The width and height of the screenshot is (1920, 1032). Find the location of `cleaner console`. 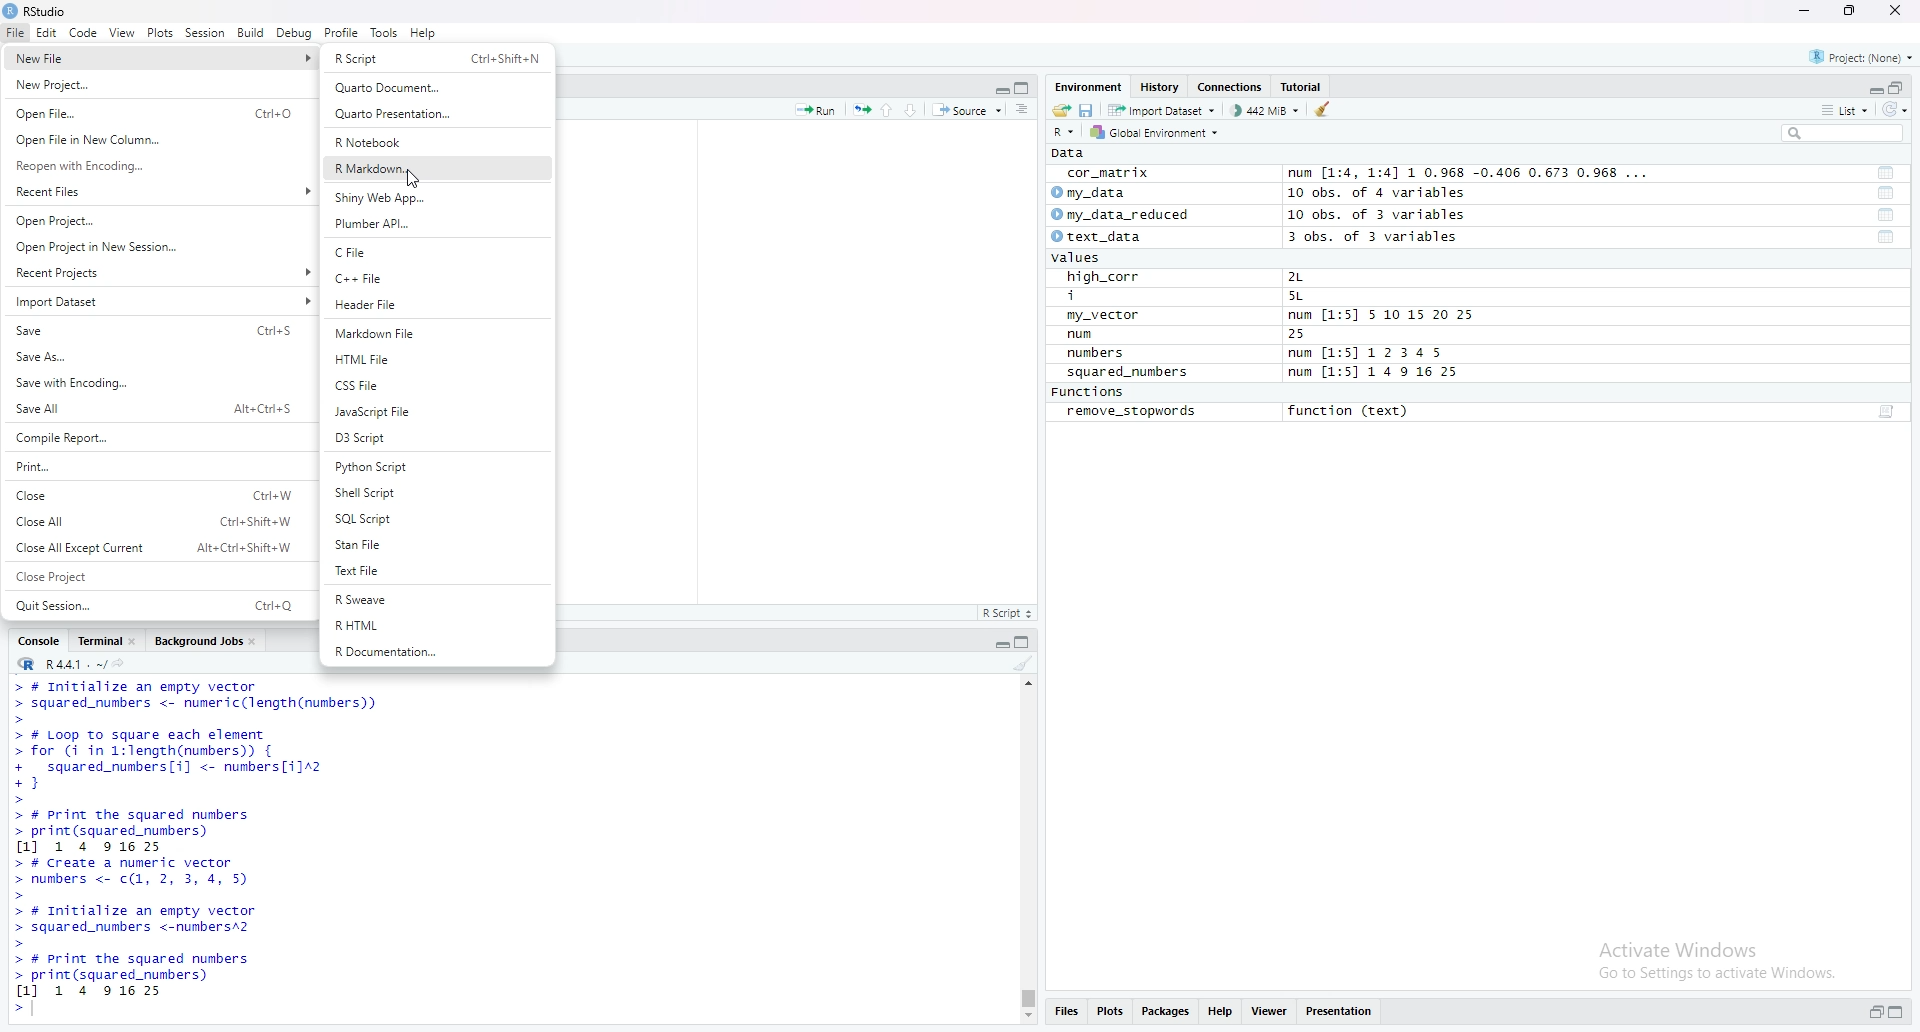

cleaner console is located at coordinates (1022, 664).